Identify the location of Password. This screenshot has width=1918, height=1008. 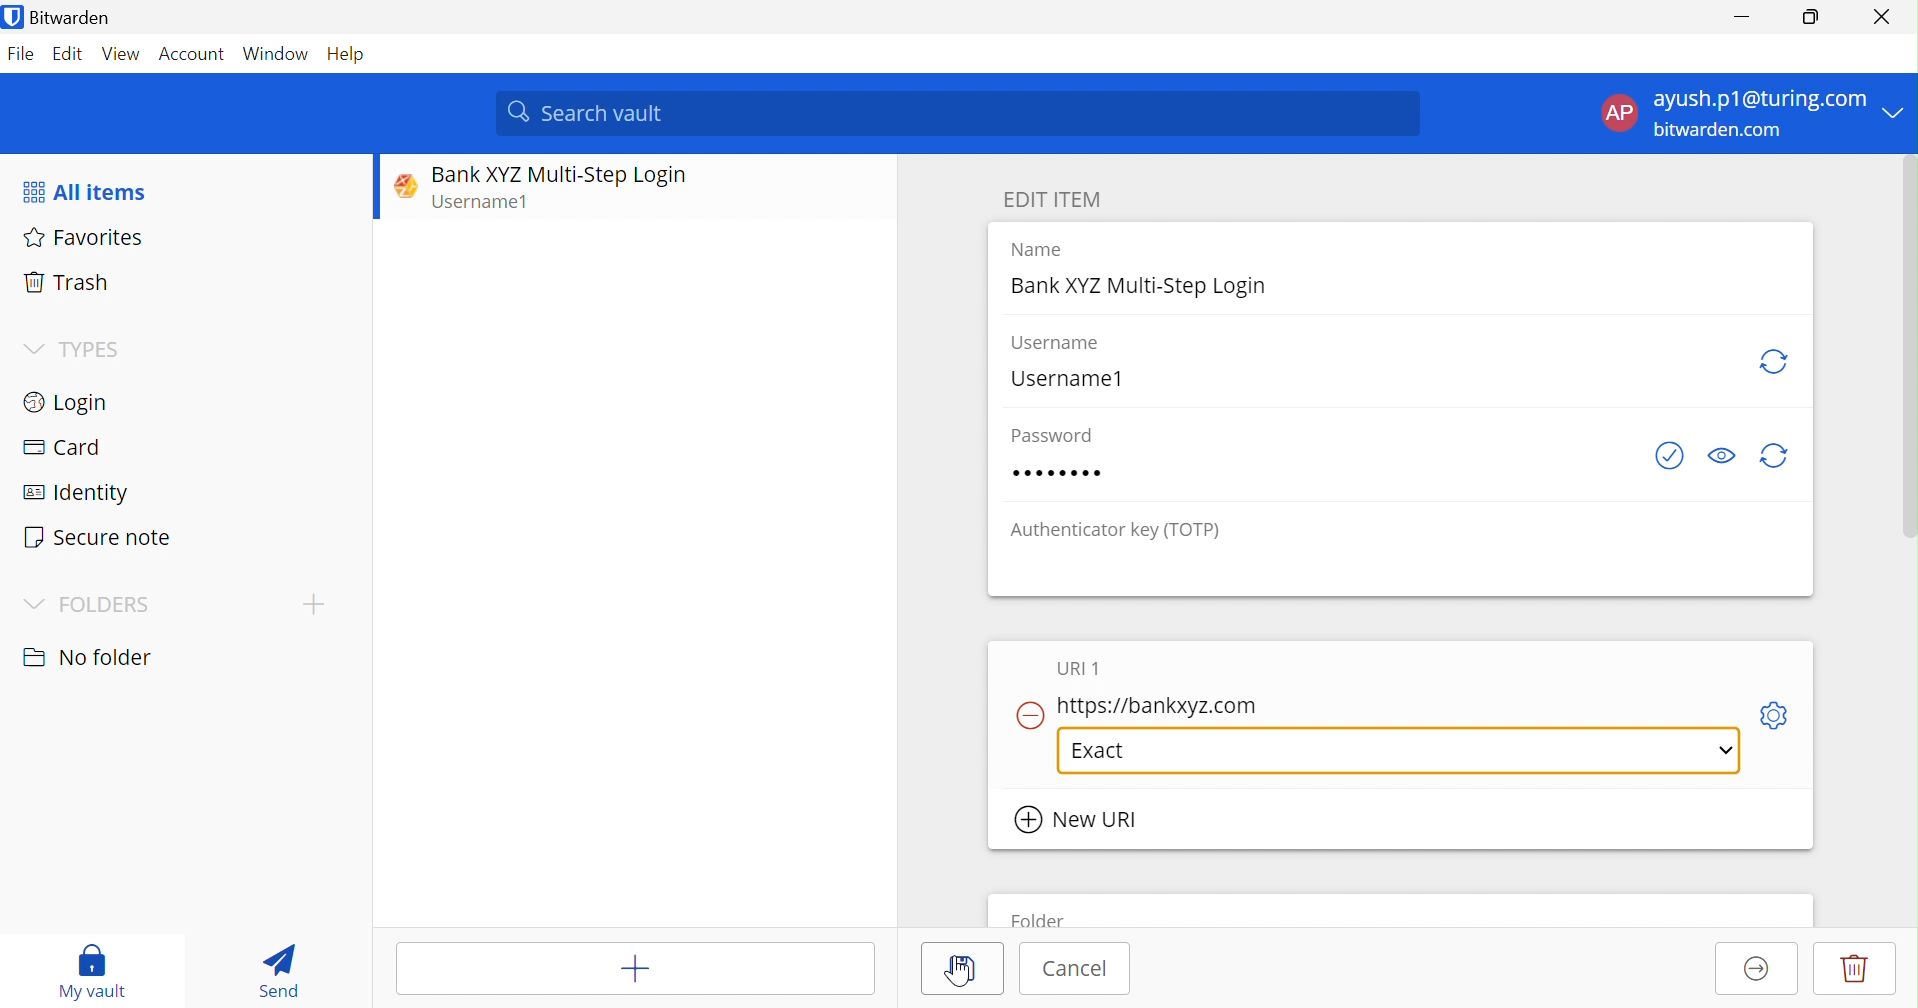
(1056, 436).